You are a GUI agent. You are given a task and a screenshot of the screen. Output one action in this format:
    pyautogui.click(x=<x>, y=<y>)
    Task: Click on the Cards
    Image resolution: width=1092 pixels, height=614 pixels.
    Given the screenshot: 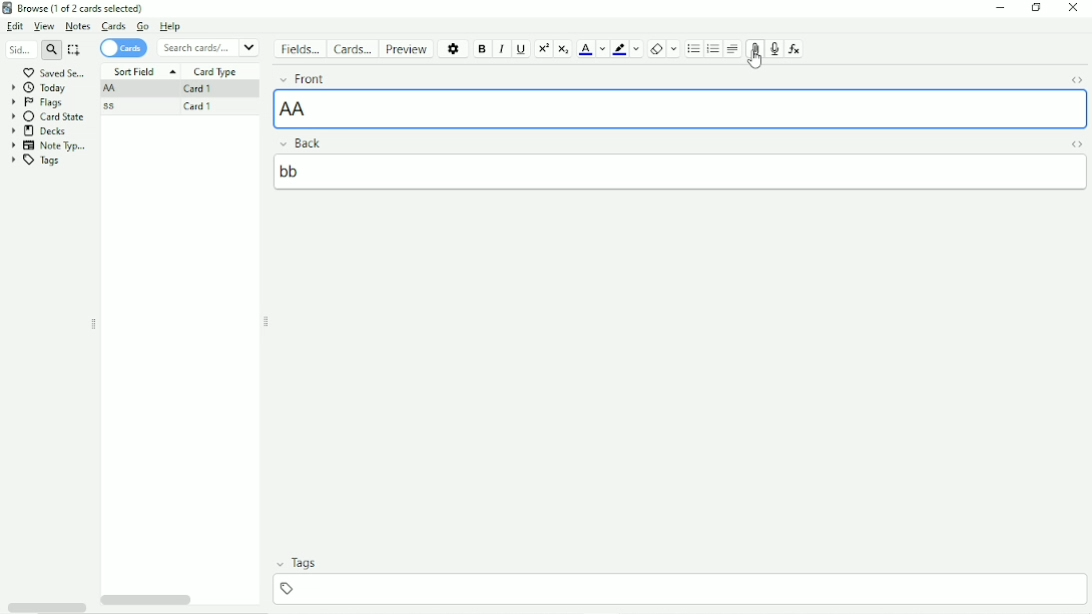 What is the action you would take?
    pyautogui.click(x=122, y=49)
    